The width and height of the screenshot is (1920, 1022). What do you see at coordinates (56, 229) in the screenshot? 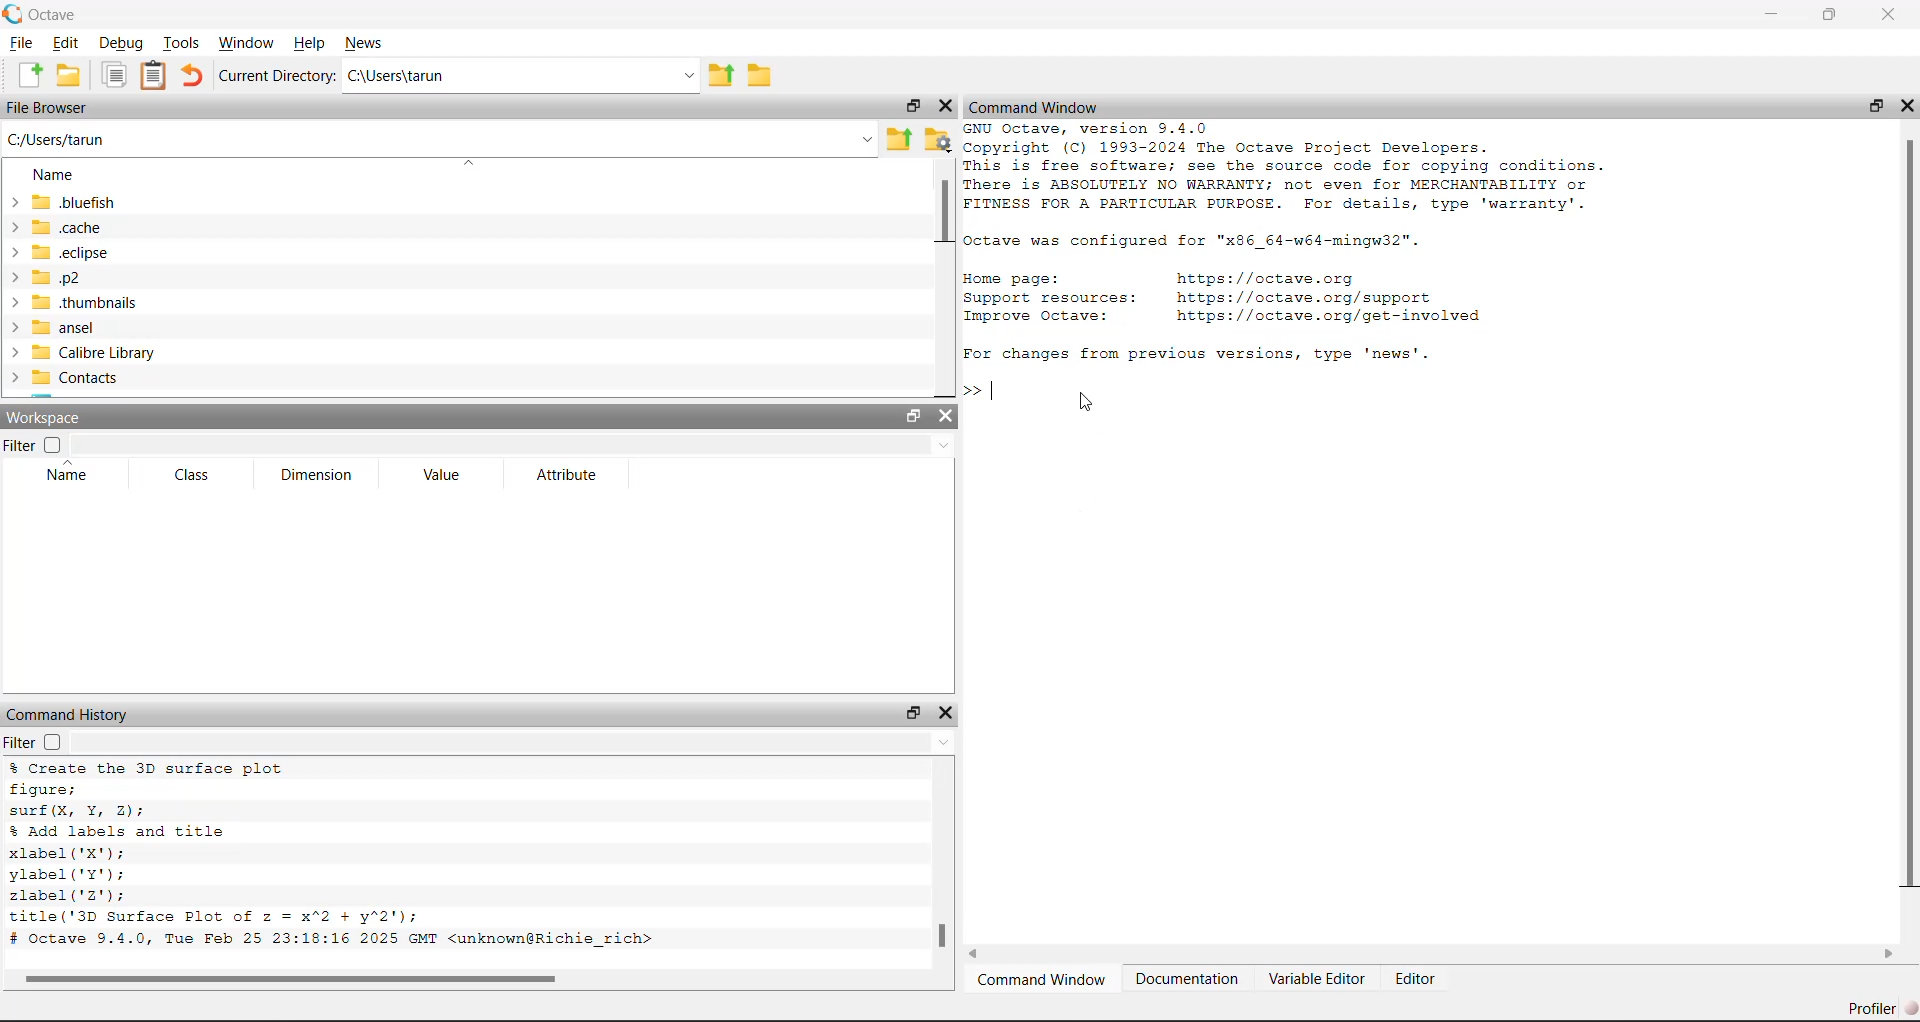
I see `.cache` at bounding box center [56, 229].